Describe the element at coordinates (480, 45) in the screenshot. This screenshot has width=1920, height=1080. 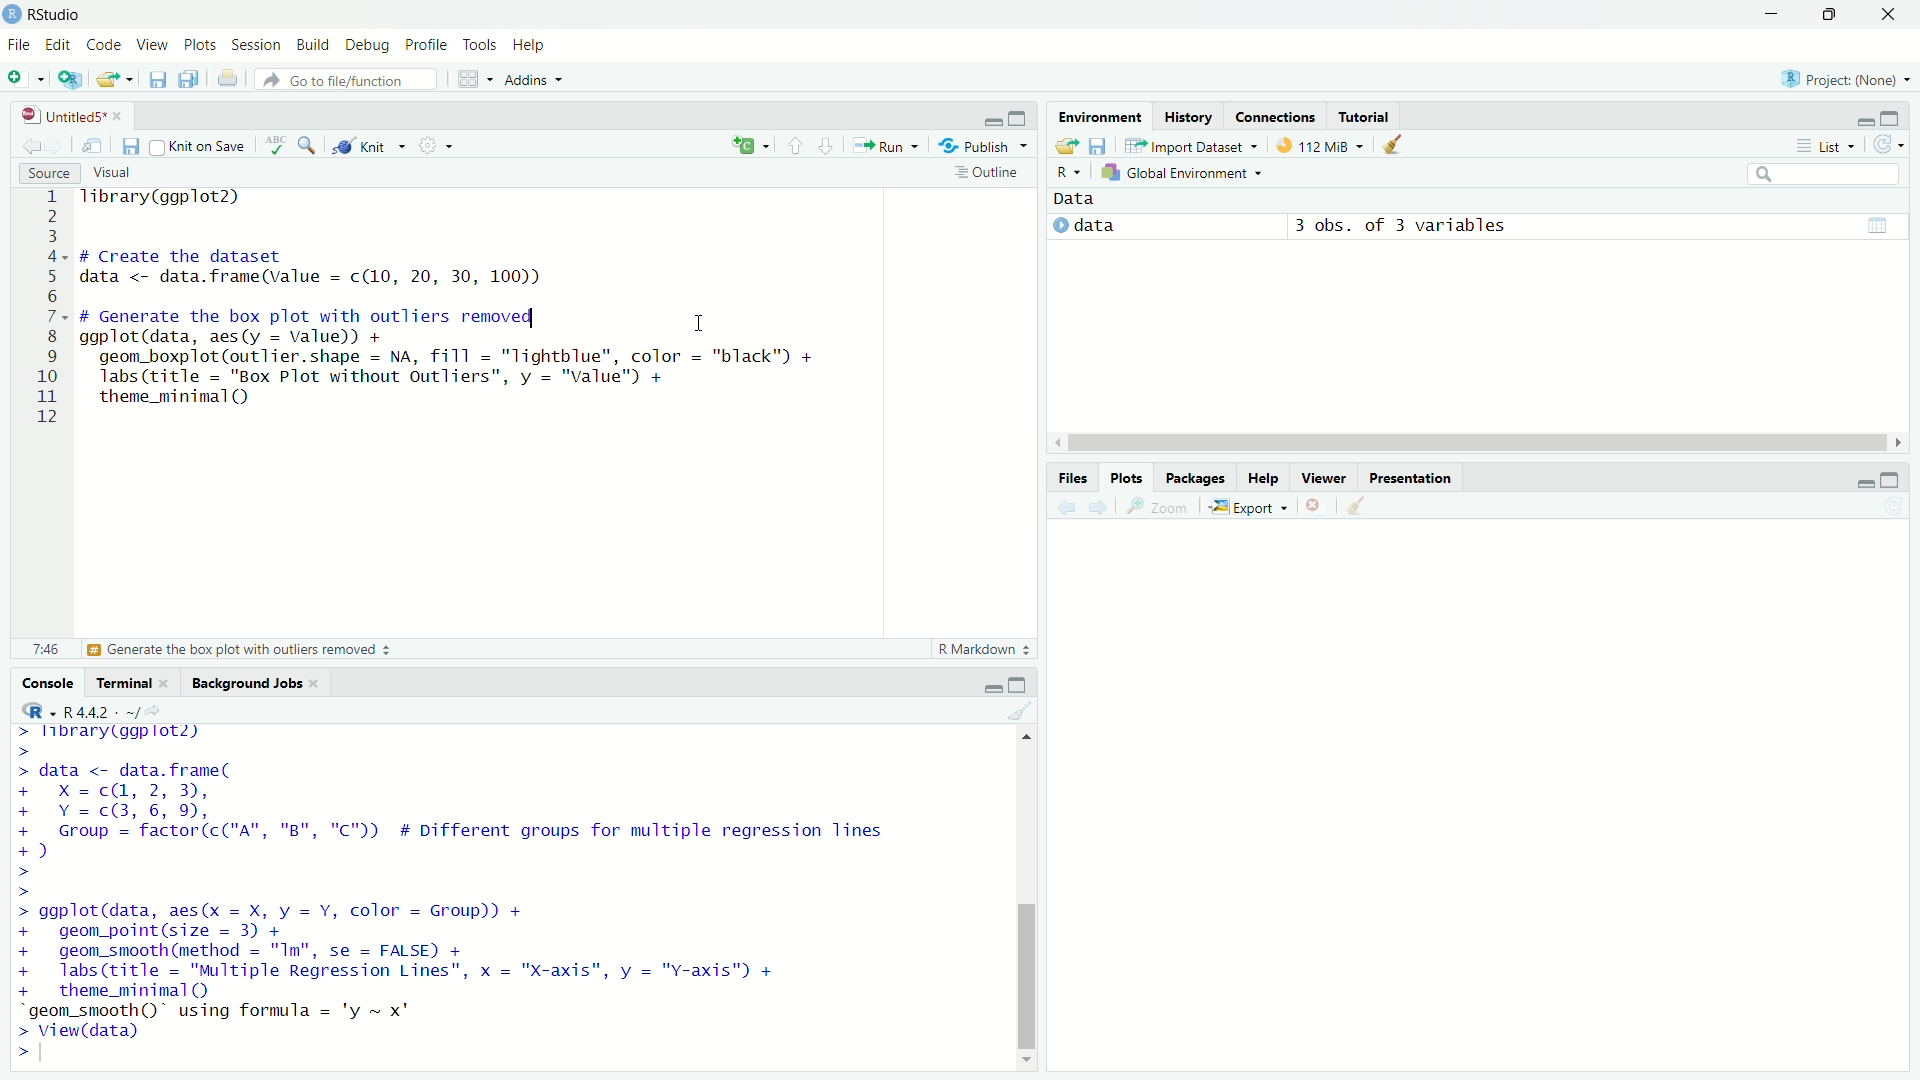
I see `Tools` at that location.